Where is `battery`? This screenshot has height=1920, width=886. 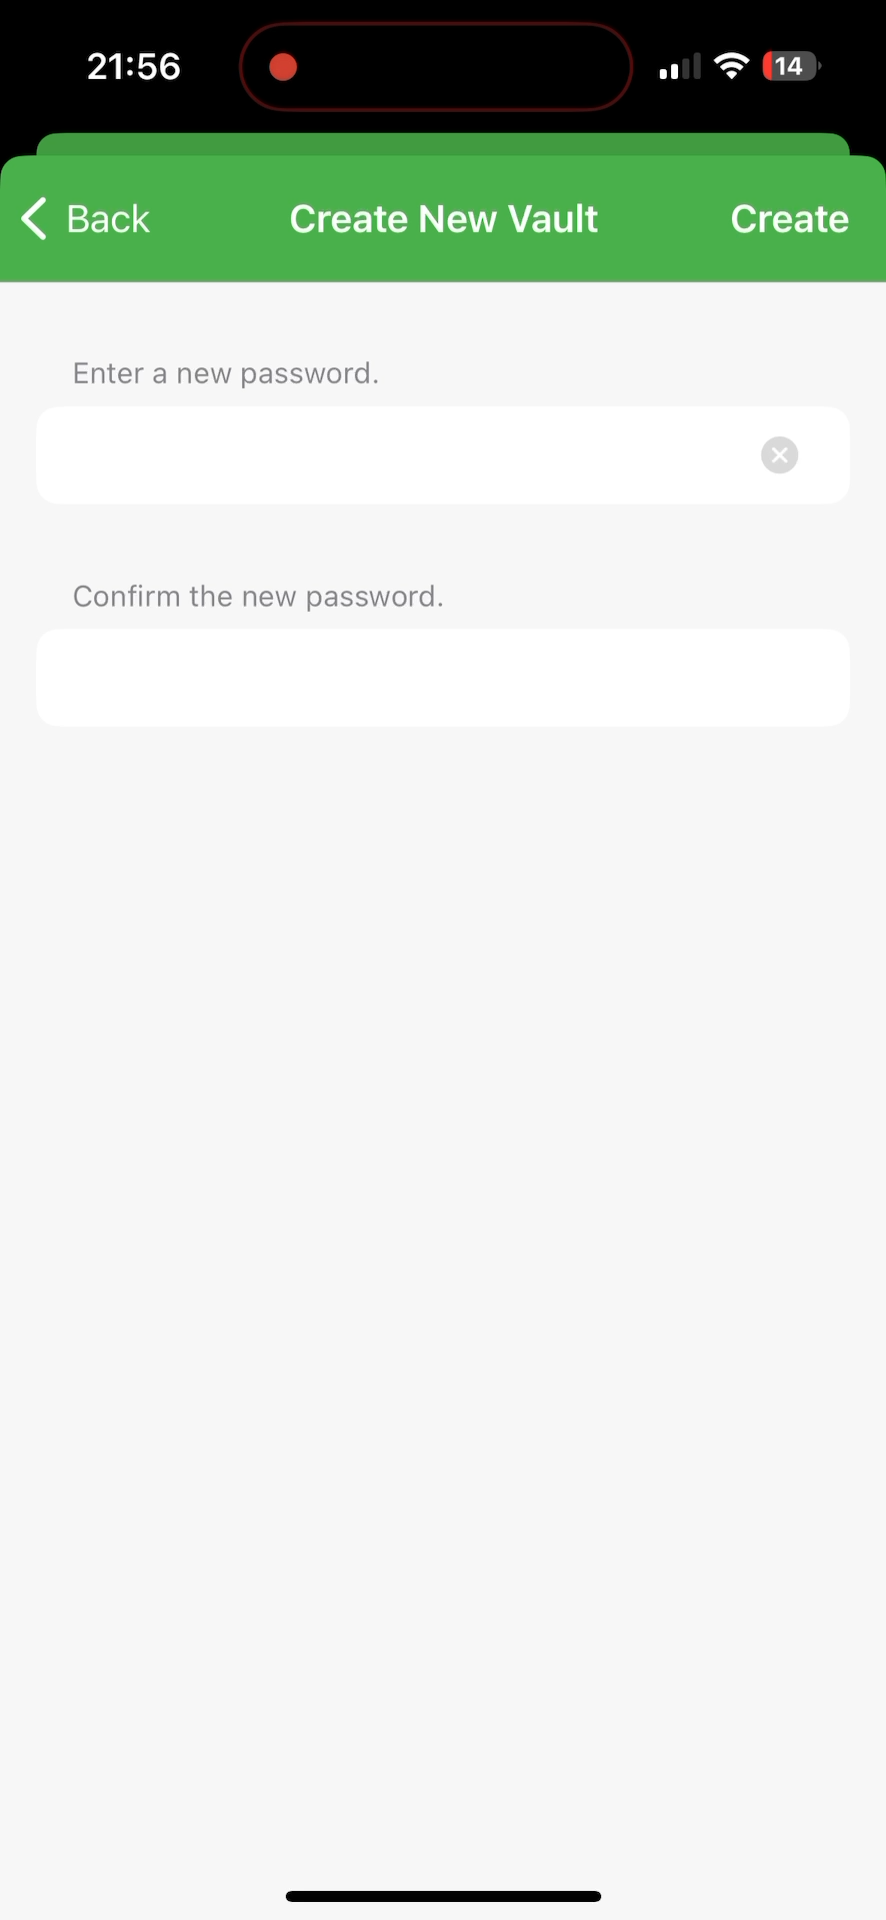
battery is located at coordinates (791, 69).